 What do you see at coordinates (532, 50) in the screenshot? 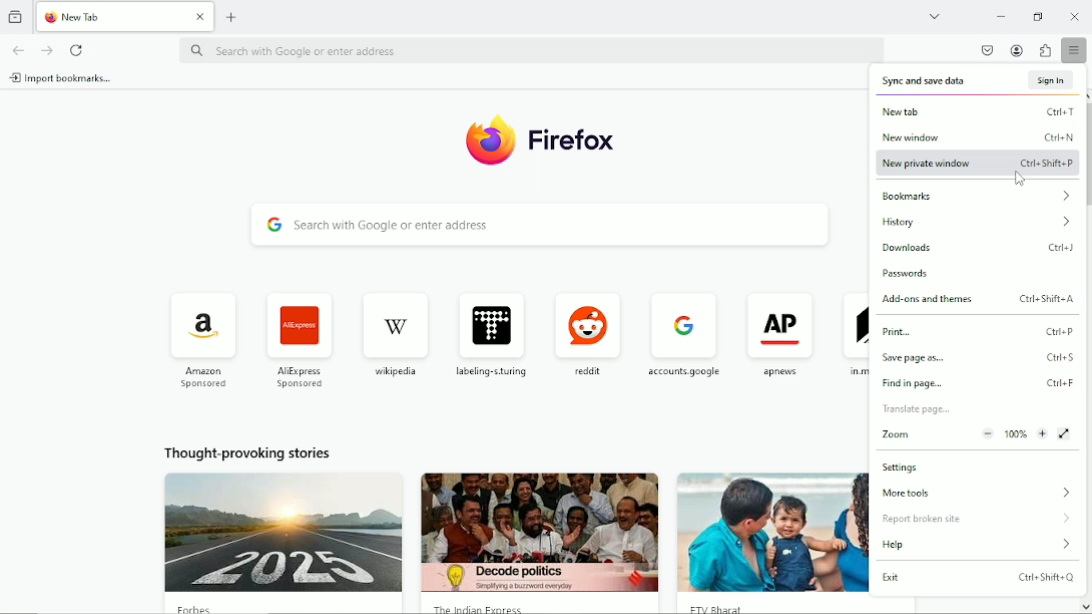
I see `search with google or enter address` at bounding box center [532, 50].